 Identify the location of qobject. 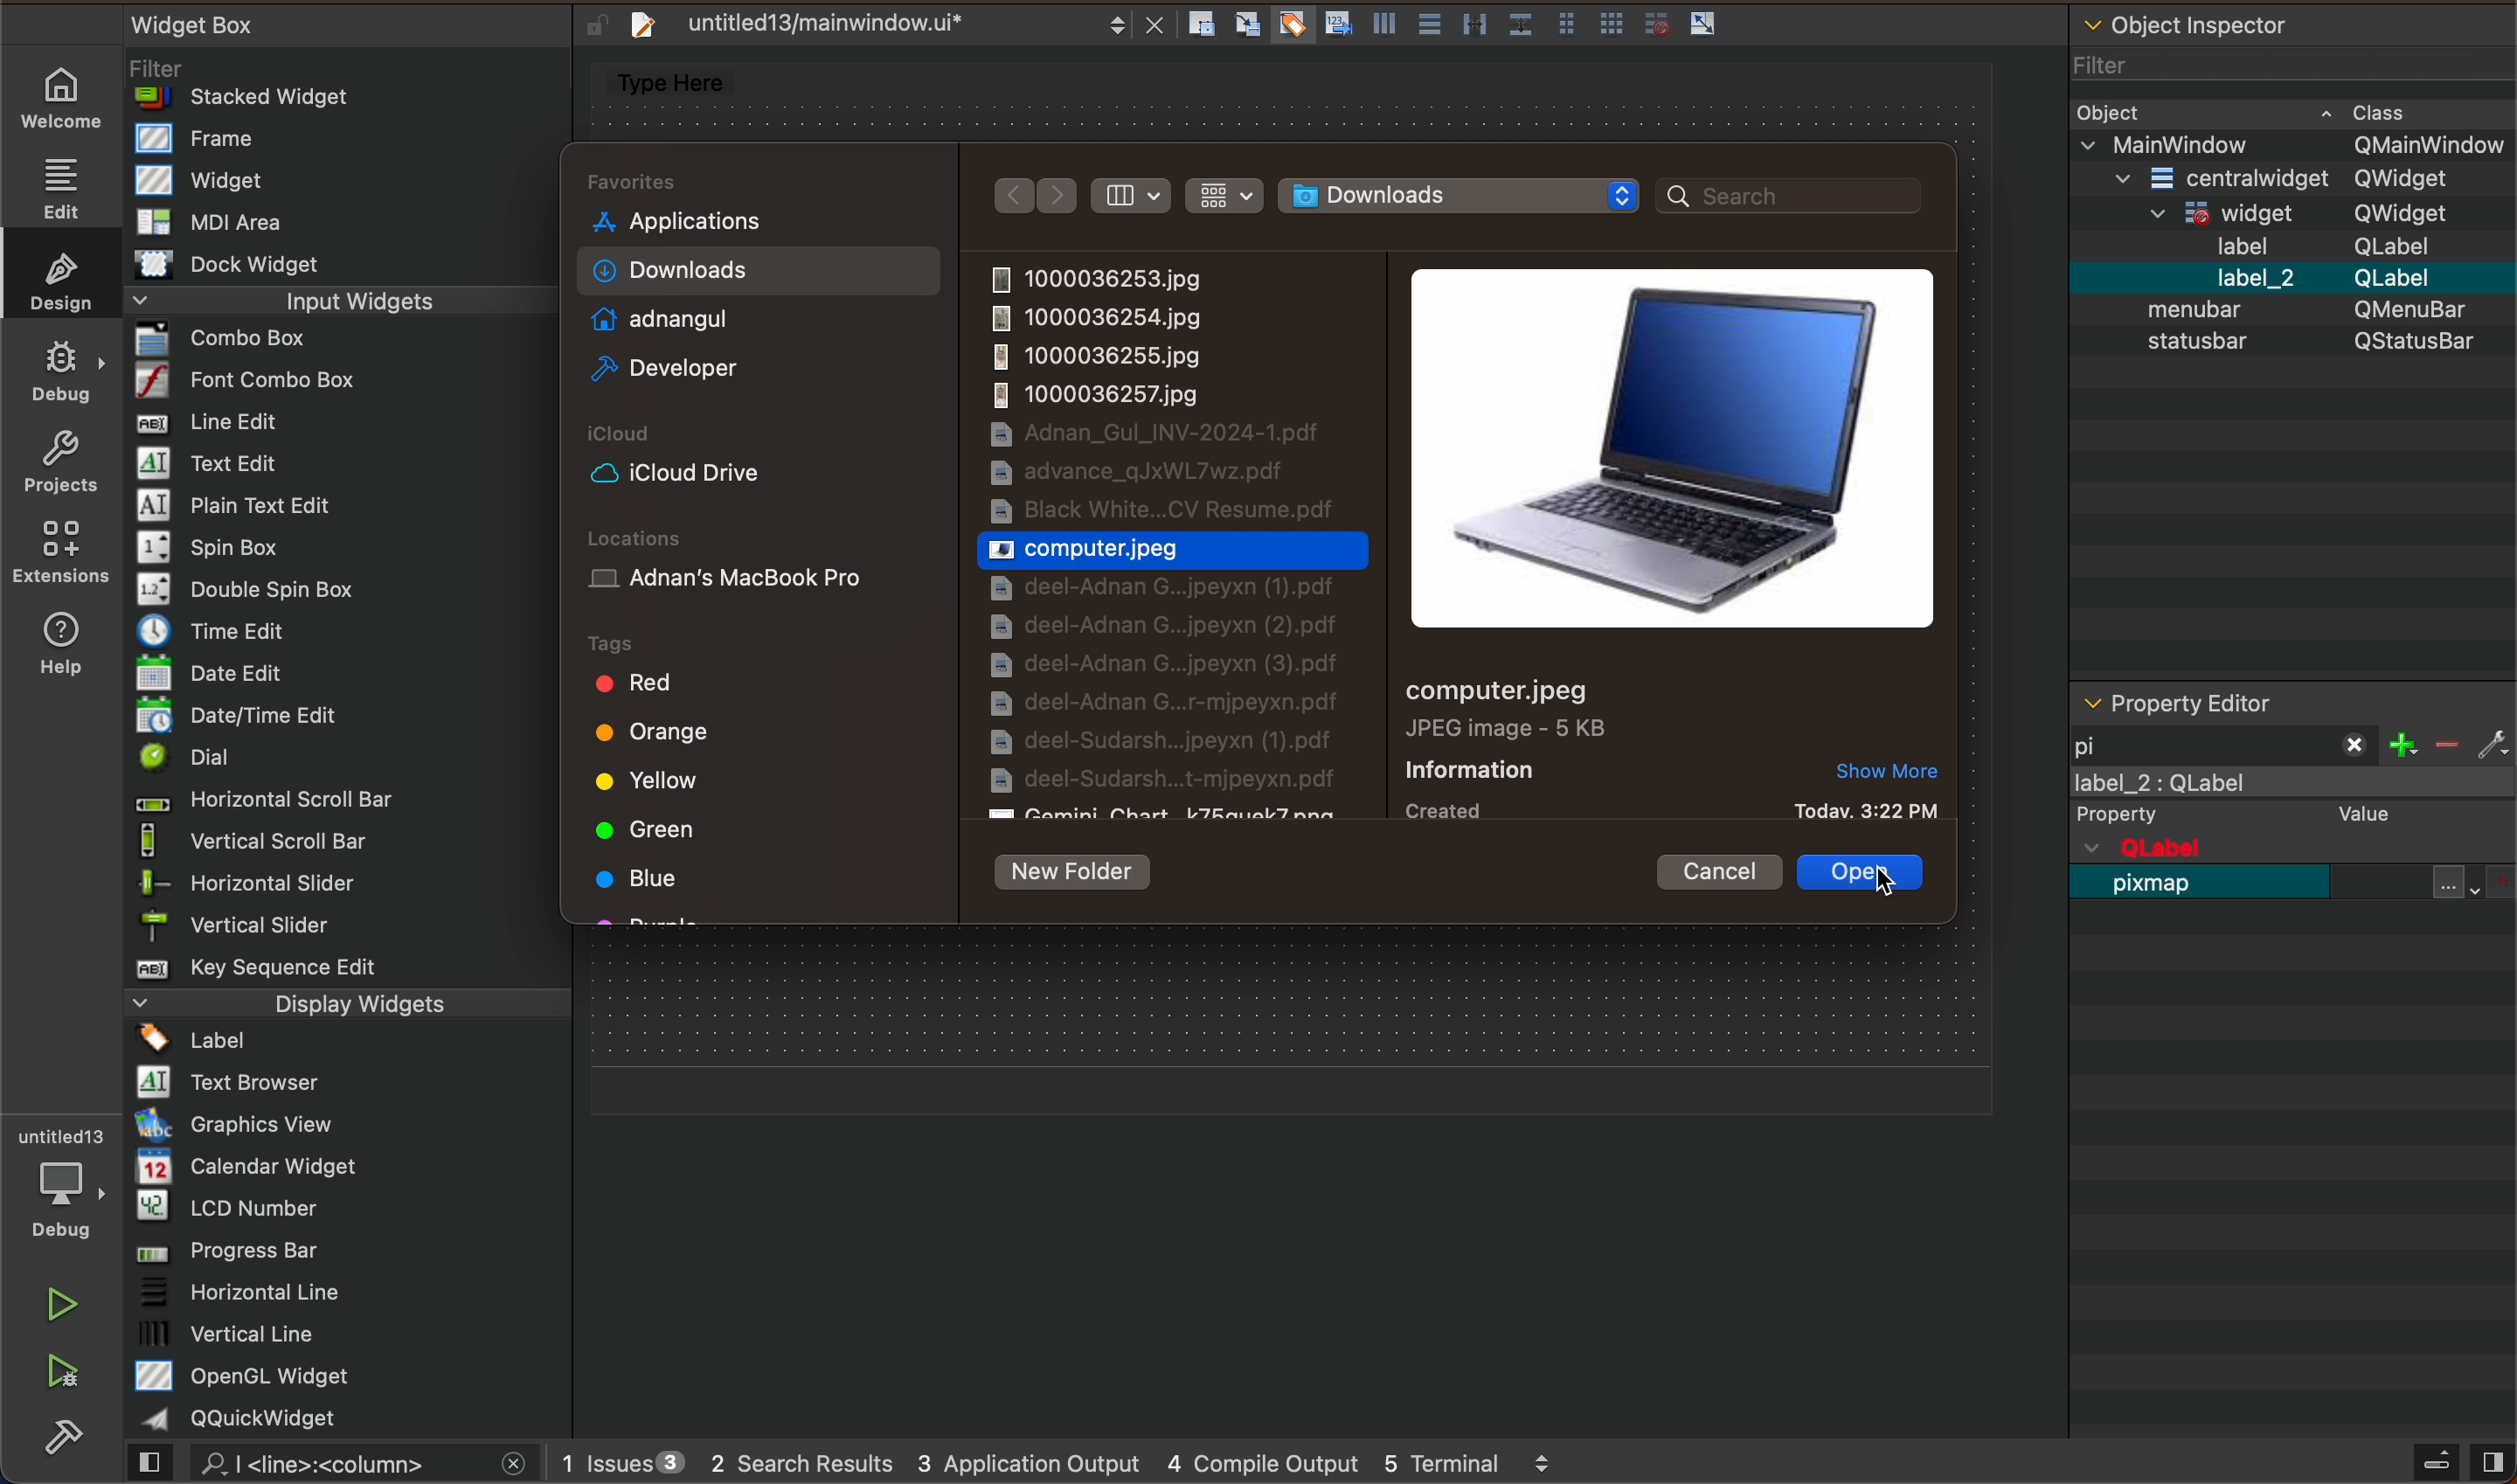
(2268, 848).